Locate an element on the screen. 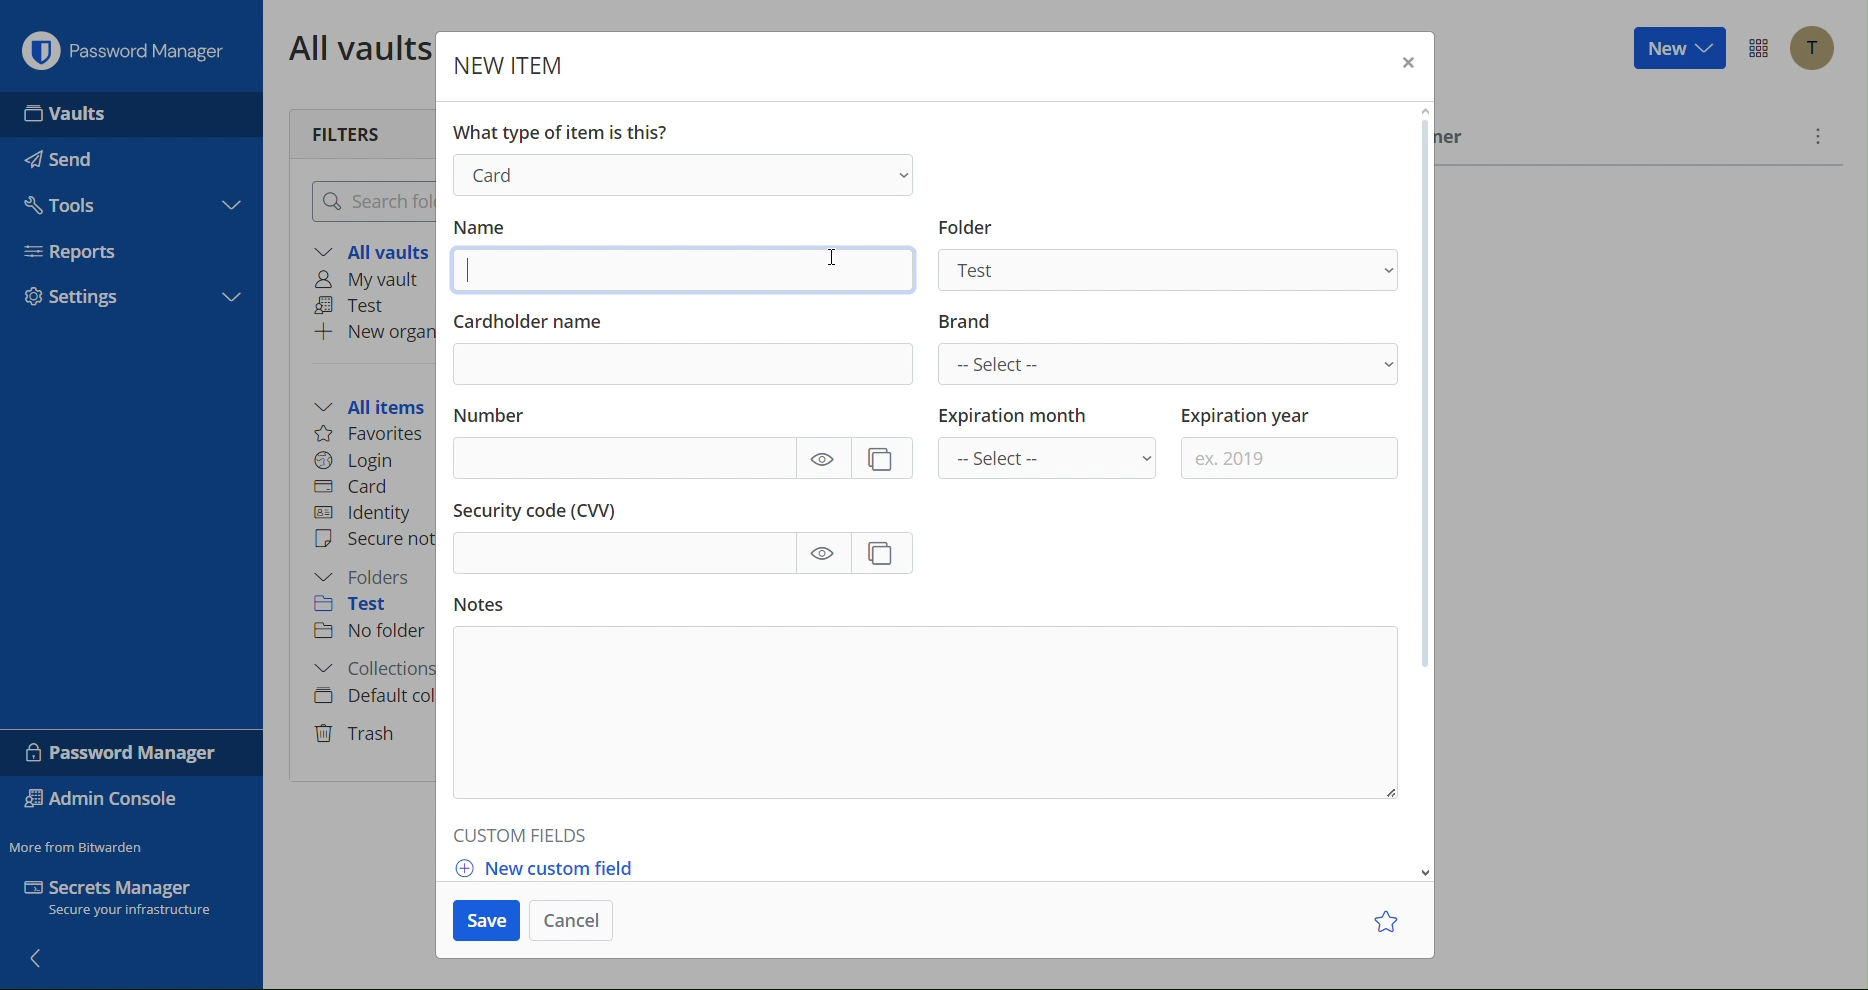 This screenshot has width=1868, height=990. Folders is located at coordinates (367, 578).